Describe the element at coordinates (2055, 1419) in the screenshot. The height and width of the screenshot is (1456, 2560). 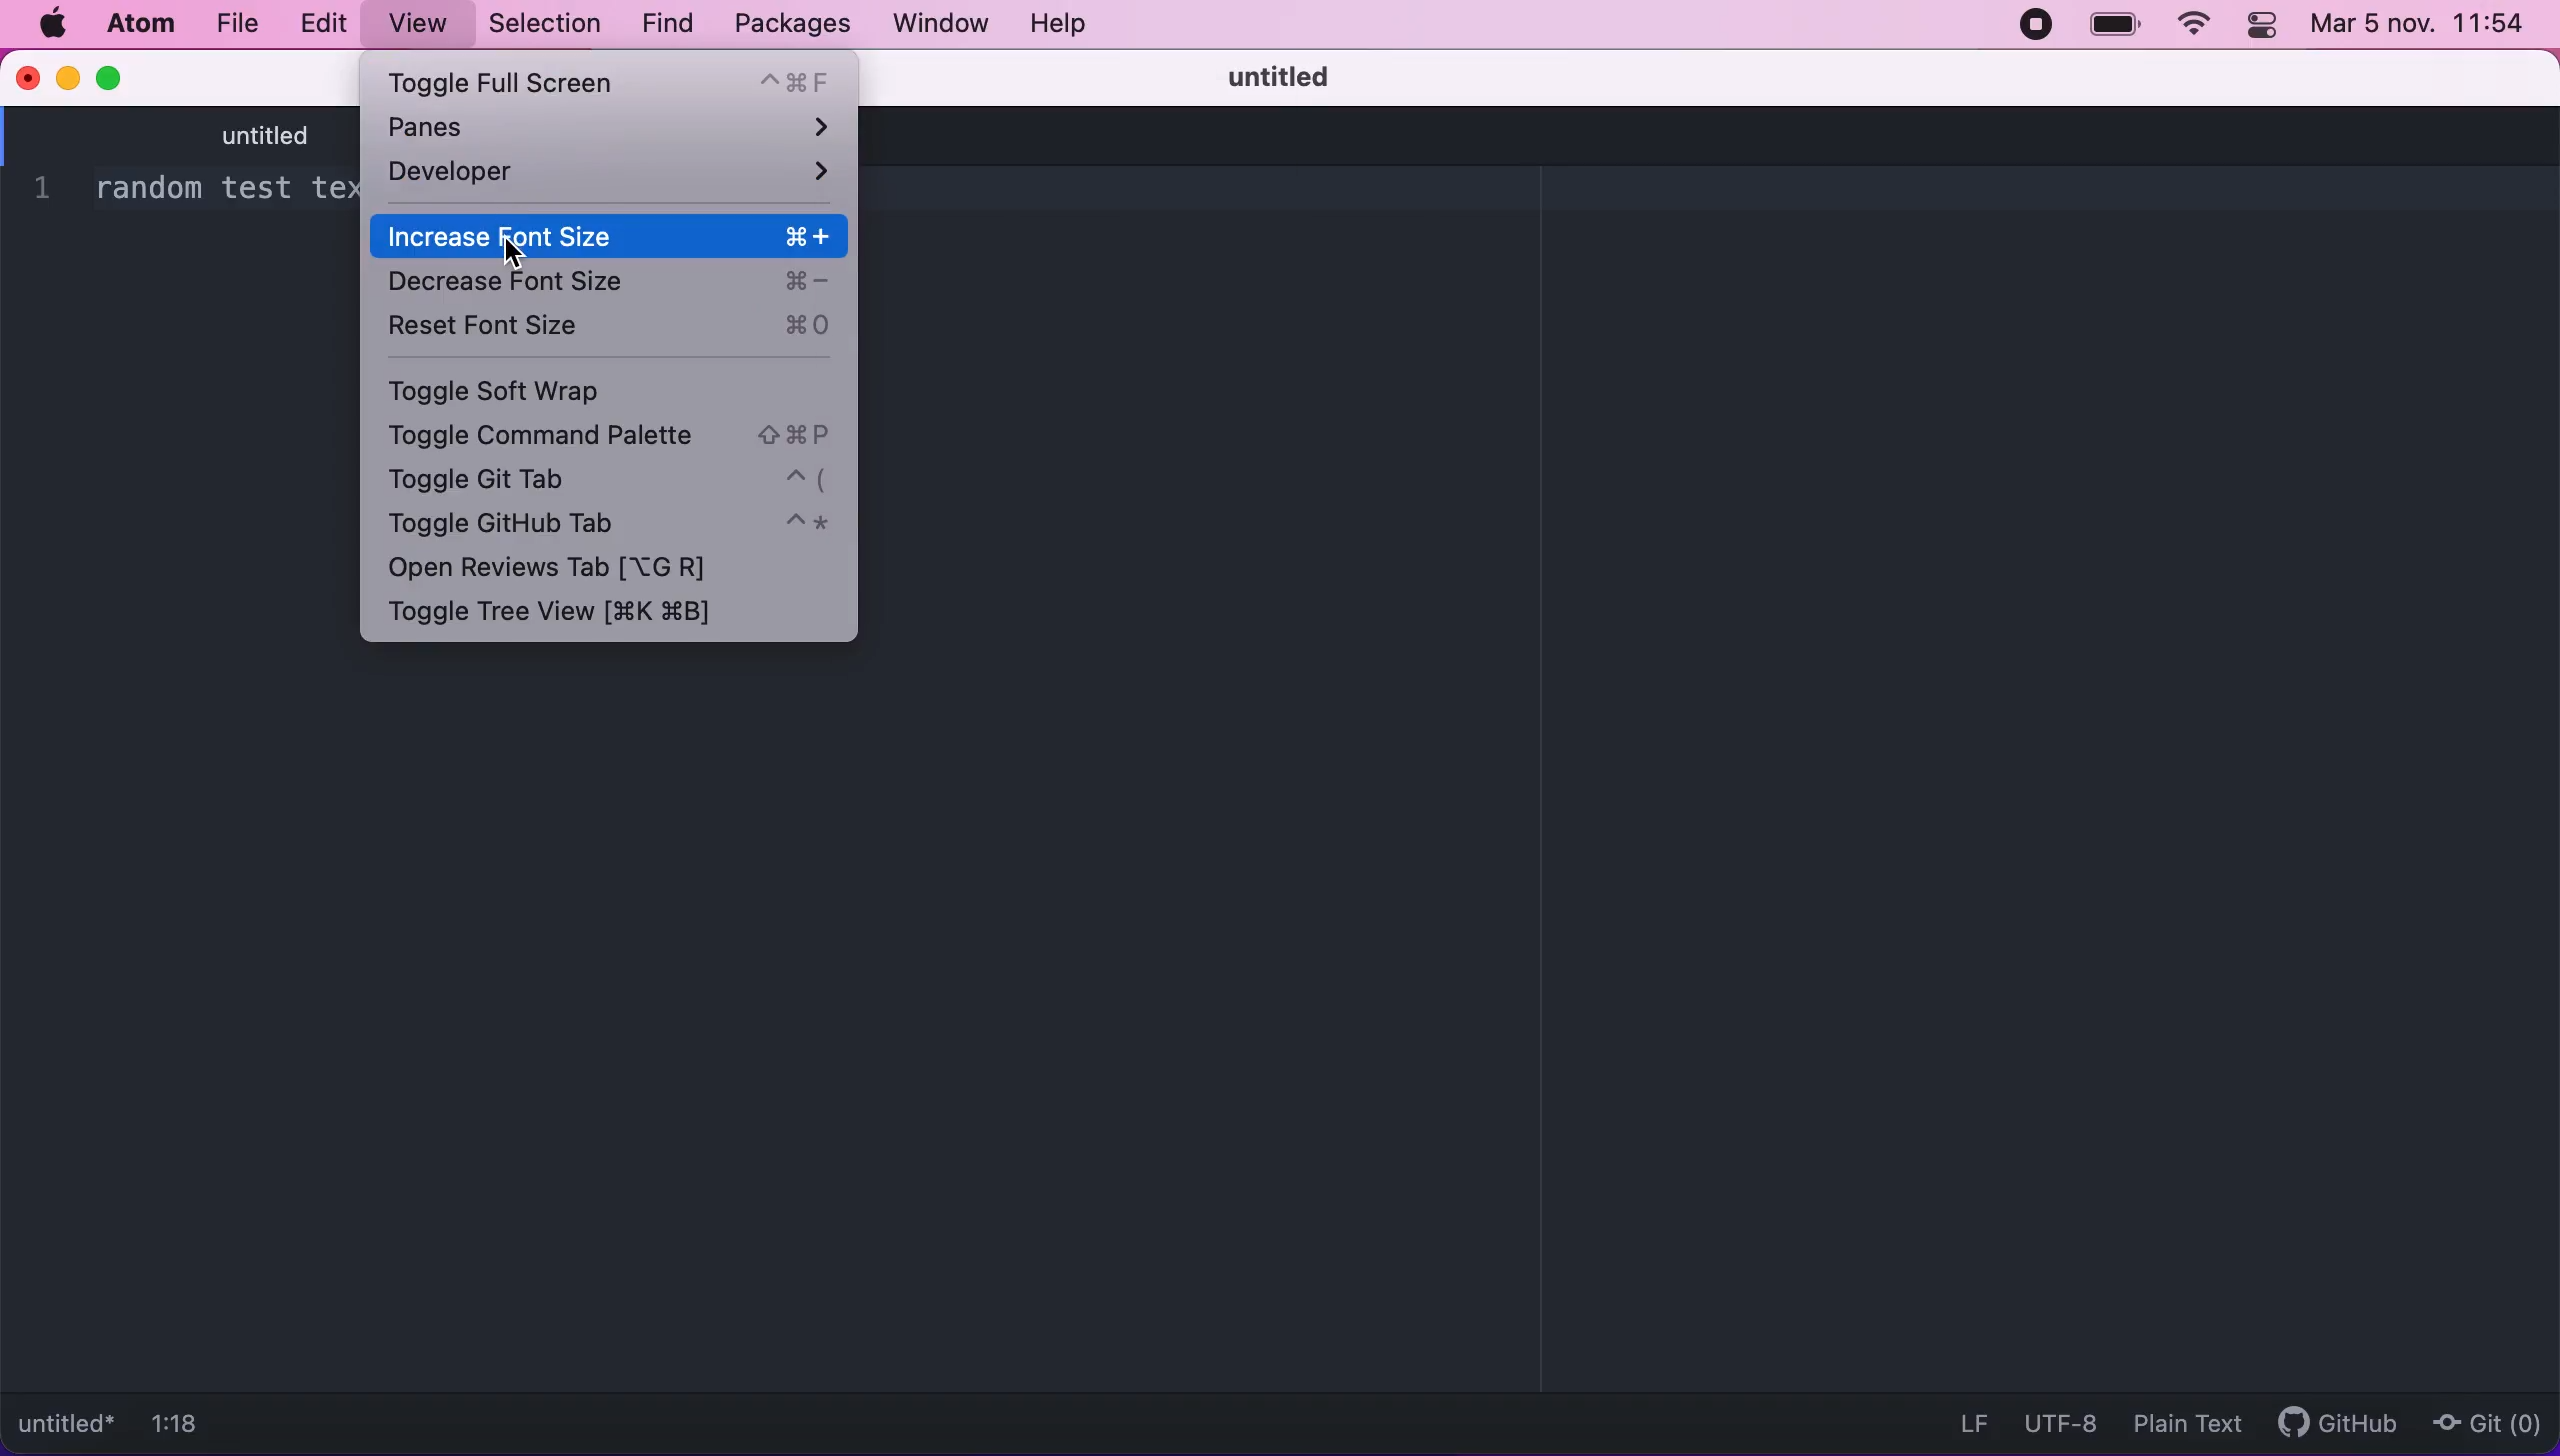
I see `UTF-8` at that location.